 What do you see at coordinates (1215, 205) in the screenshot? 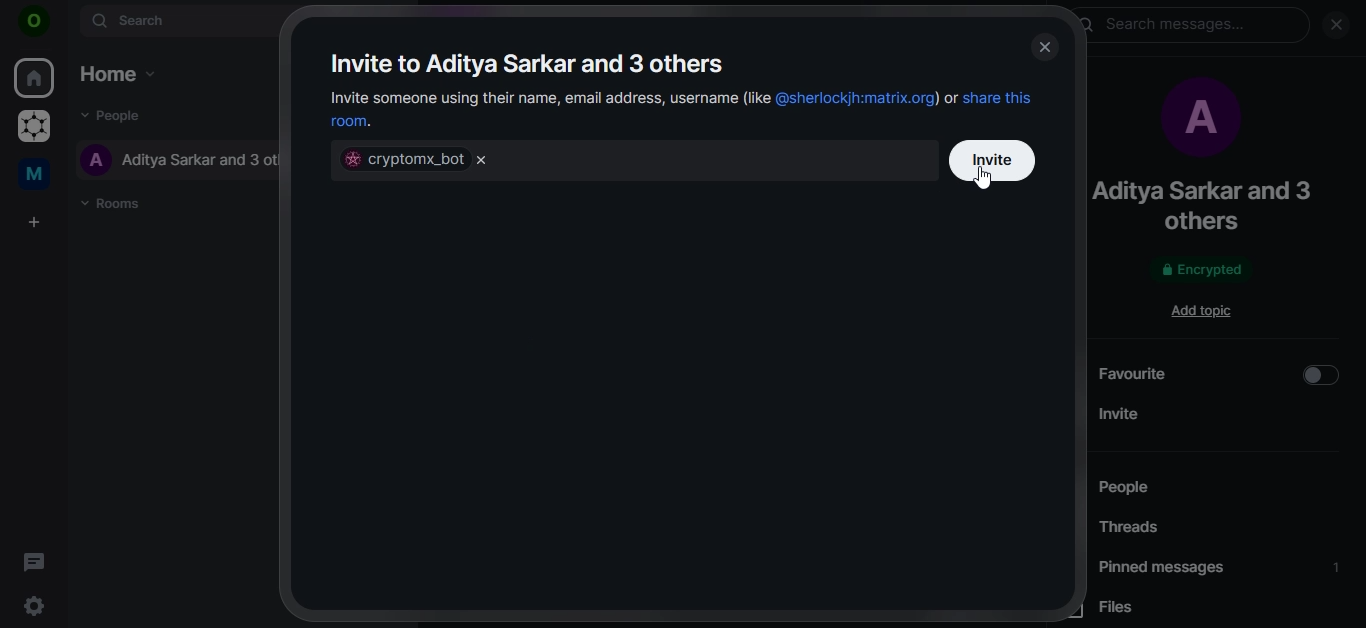
I see `aditya sarkar and 3 others` at bounding box center [1215, 205].